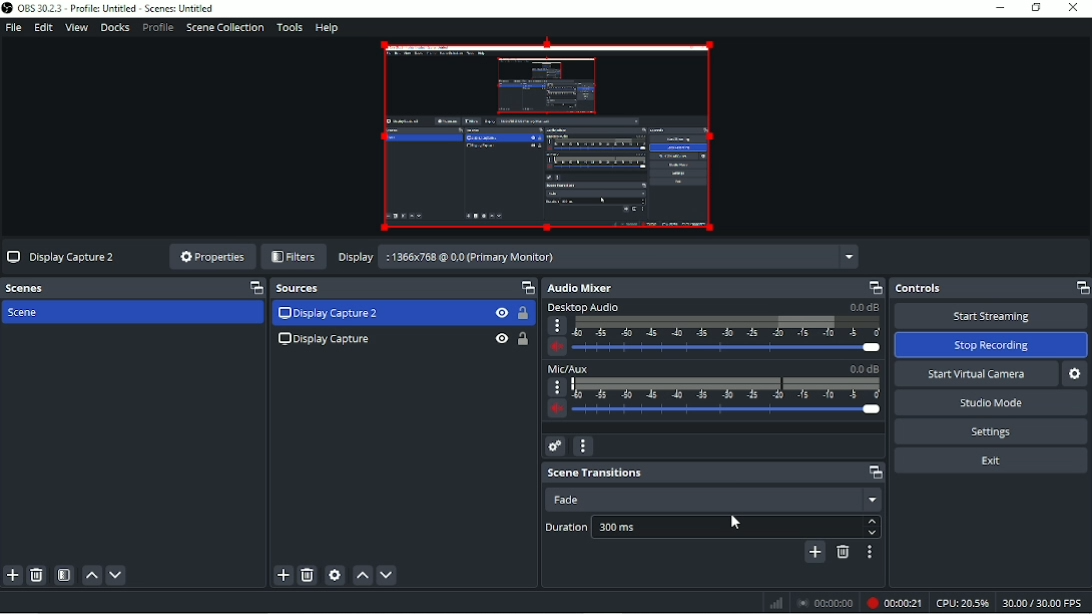 The height and width of the screenshot is (614, 1092). What do you see at coordinates (294, 258) in the screenshot?
I see `Filters` at bounding box center [294, 258].